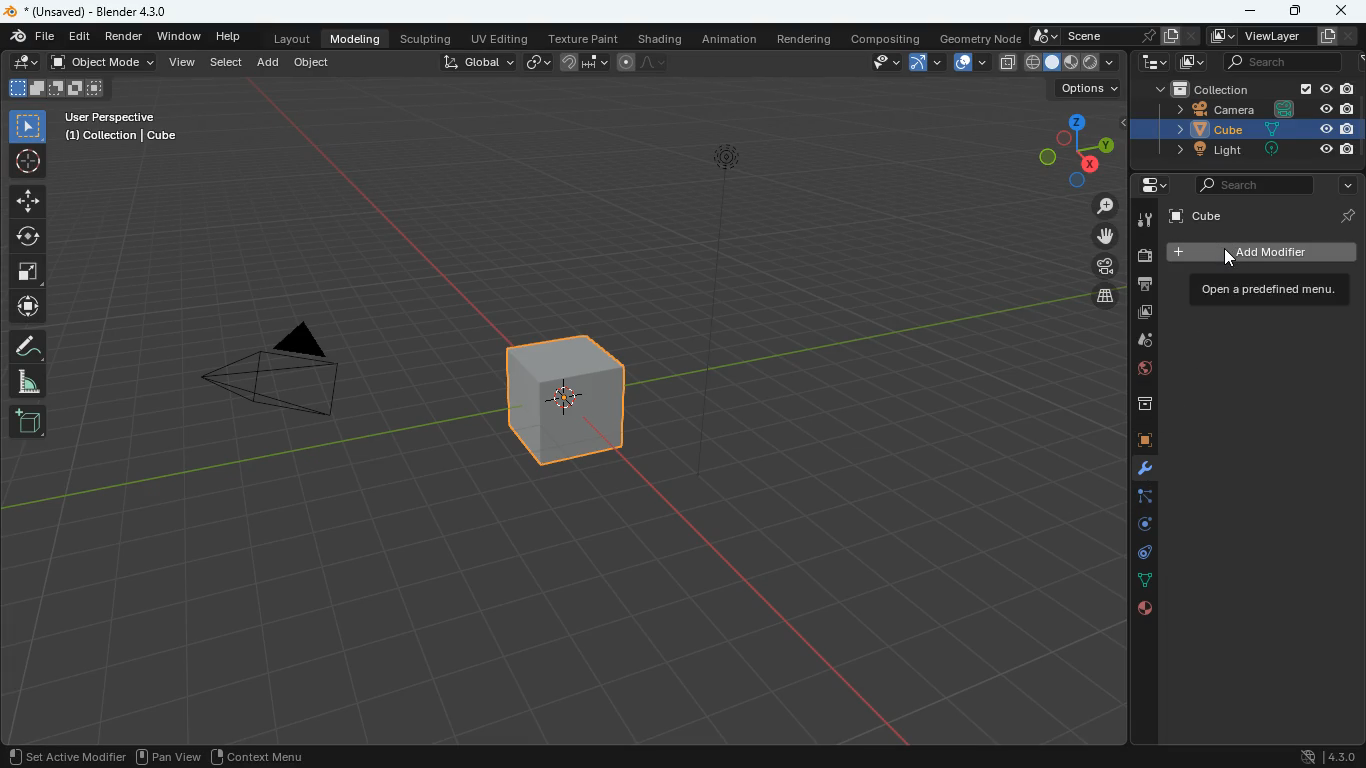 Image resolution: width=1366 pixels, height=768 pixels. I want to click on rotate, so click(27, 239).